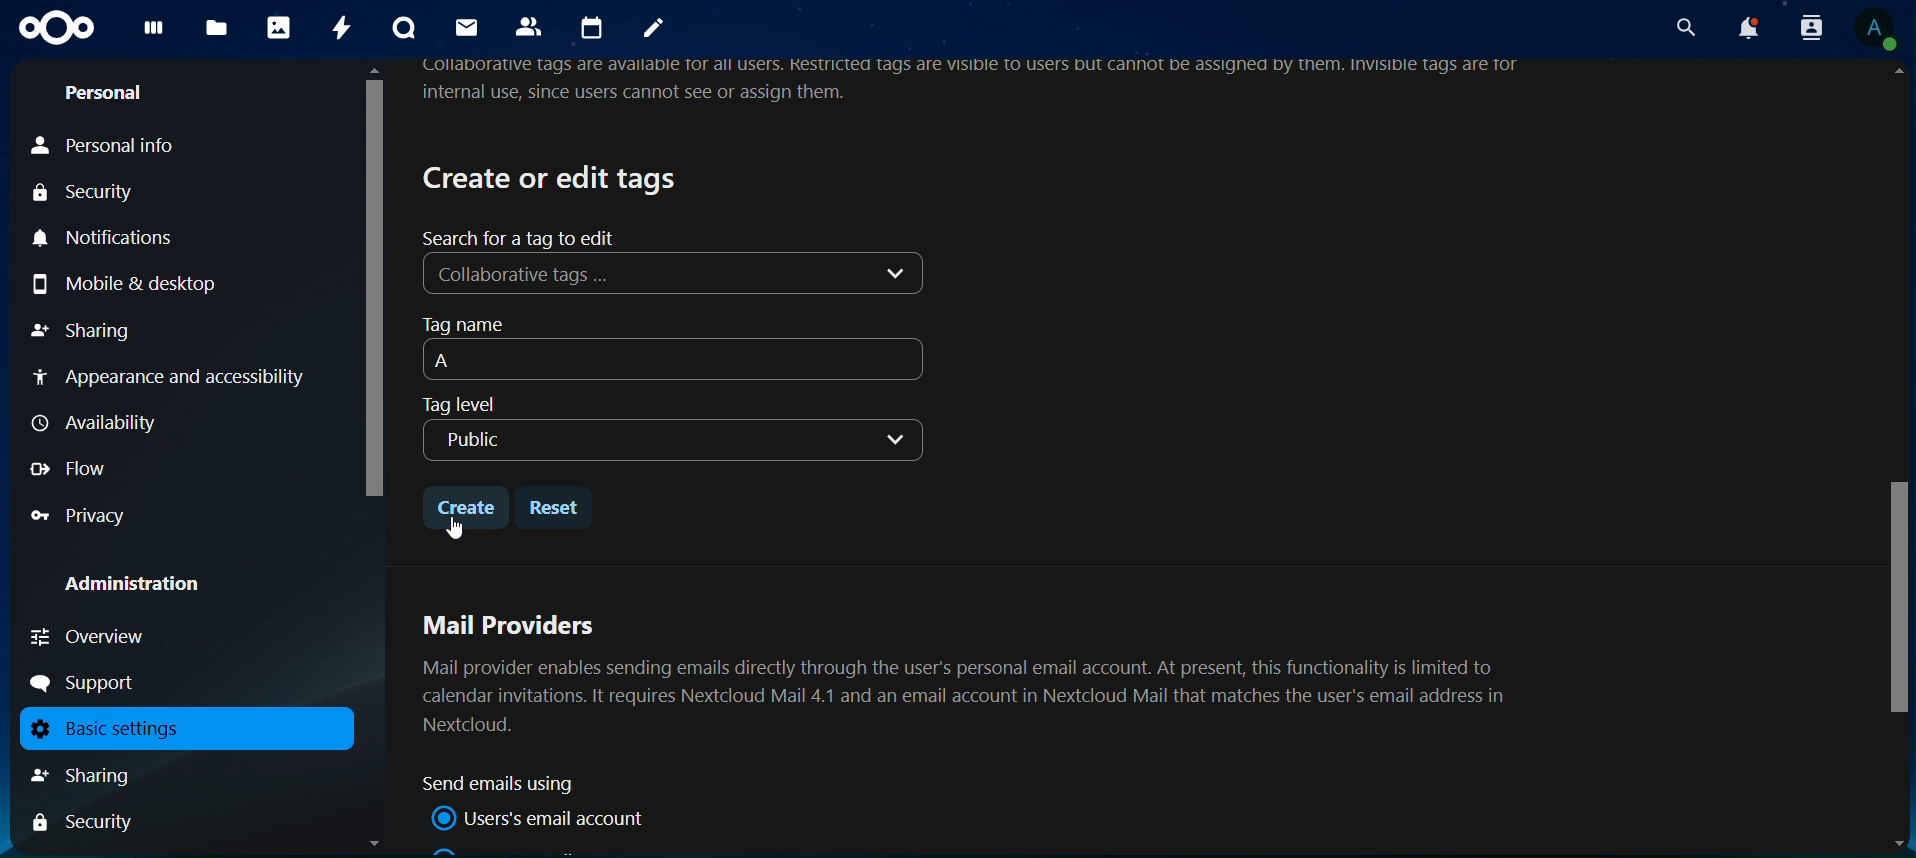 Image resolution: width=1916 pixels, height=858 pixels. What do you see at coordinates (345, 28) in the screenshot?
I see `activity` at bounding box center [345, 28].